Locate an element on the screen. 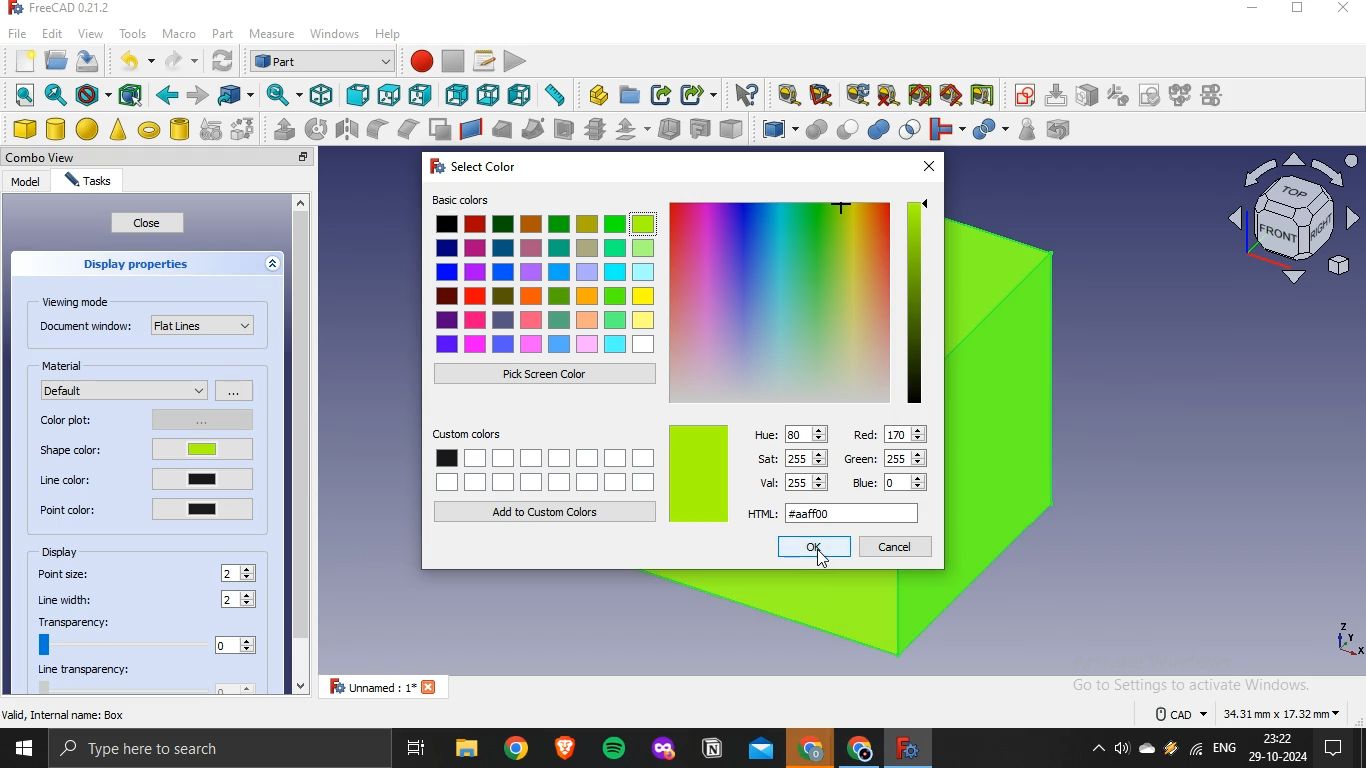 The height and width of the screenshot is (768, 1366). toggle delta is located at coordinates (983, 94).